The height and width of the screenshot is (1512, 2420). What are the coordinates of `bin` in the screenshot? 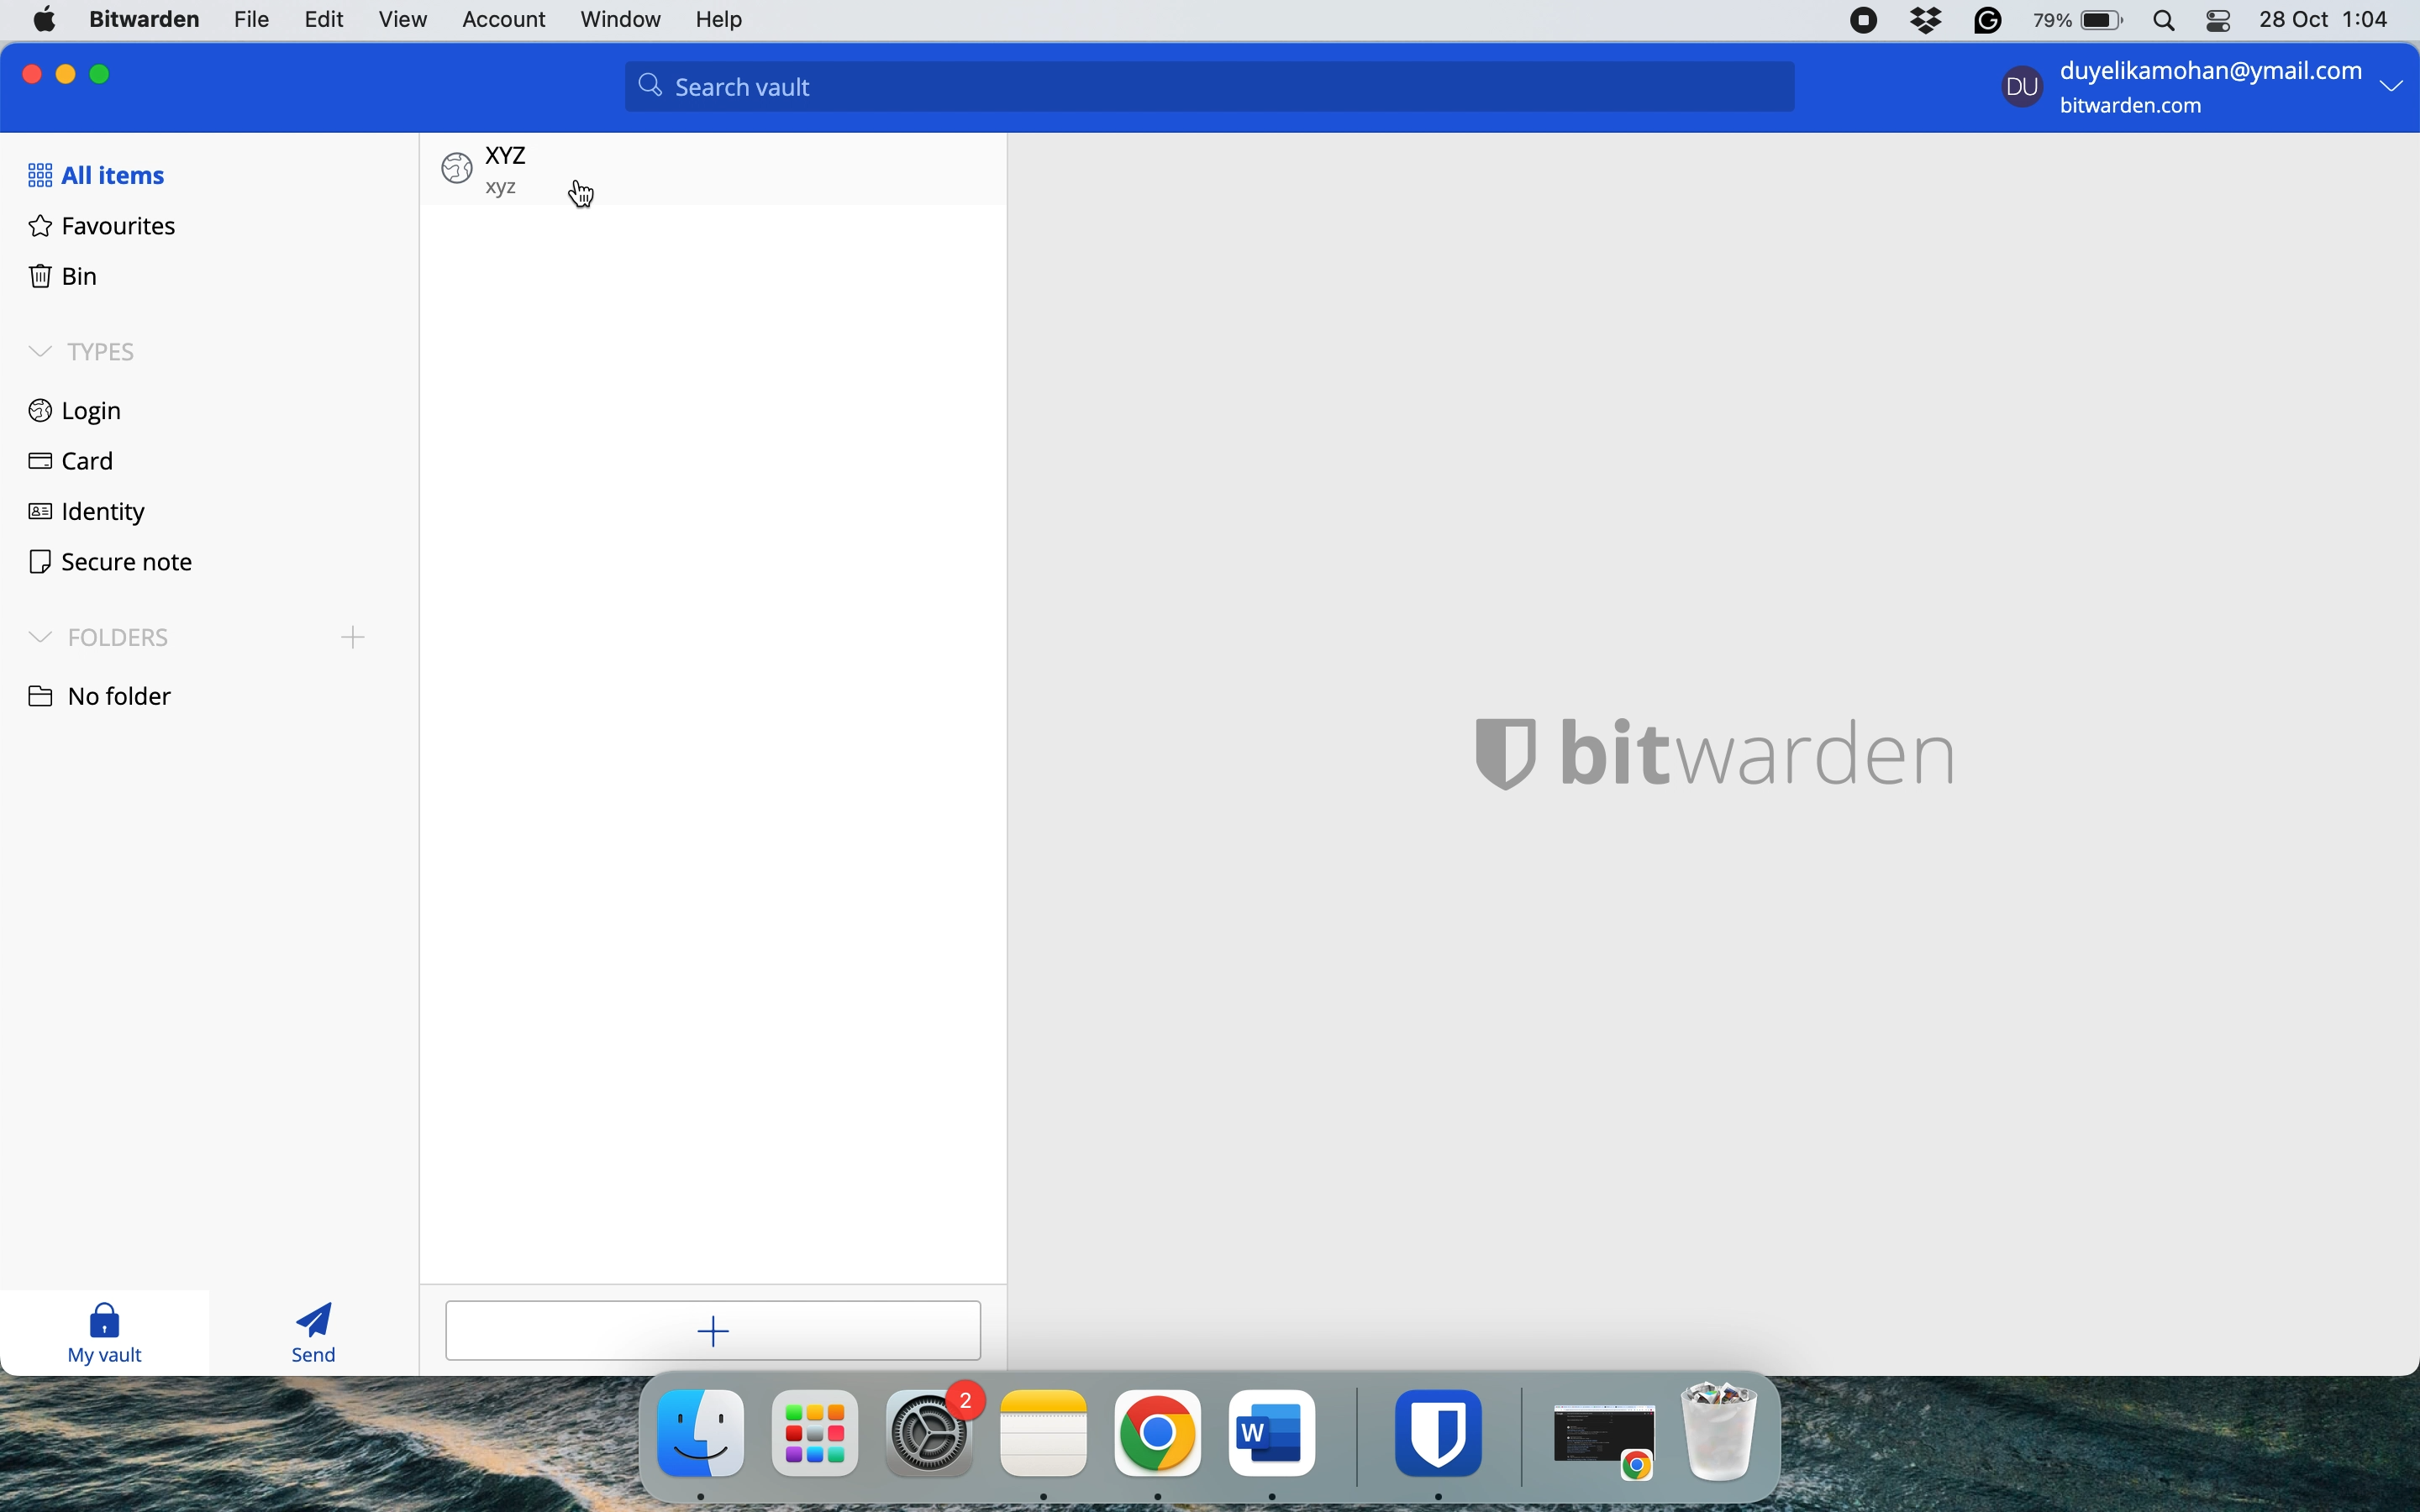 It's located at (63, 273).